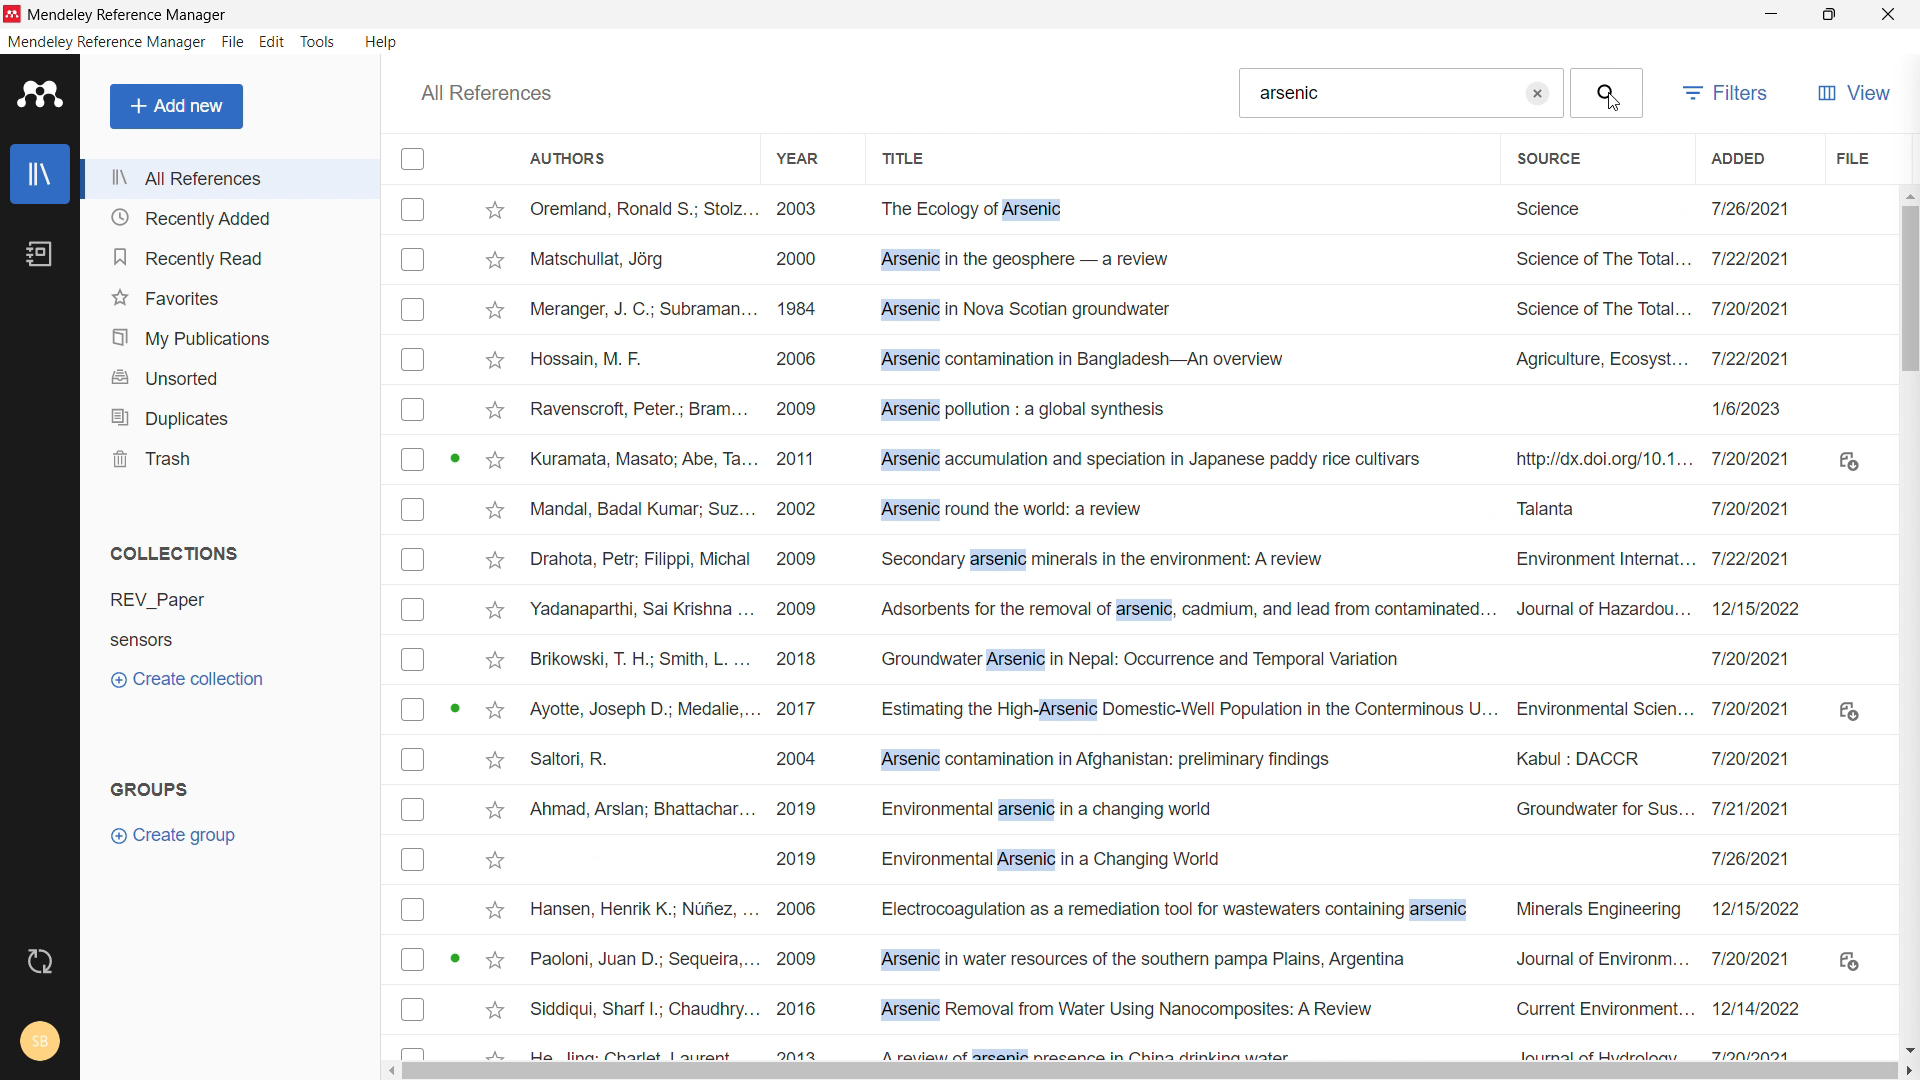 This screenshot has width=1920, height=1080. What do you see at coordinates (228, 459) in the screenshot?
I see `trash` at bounding box center [228, 459].